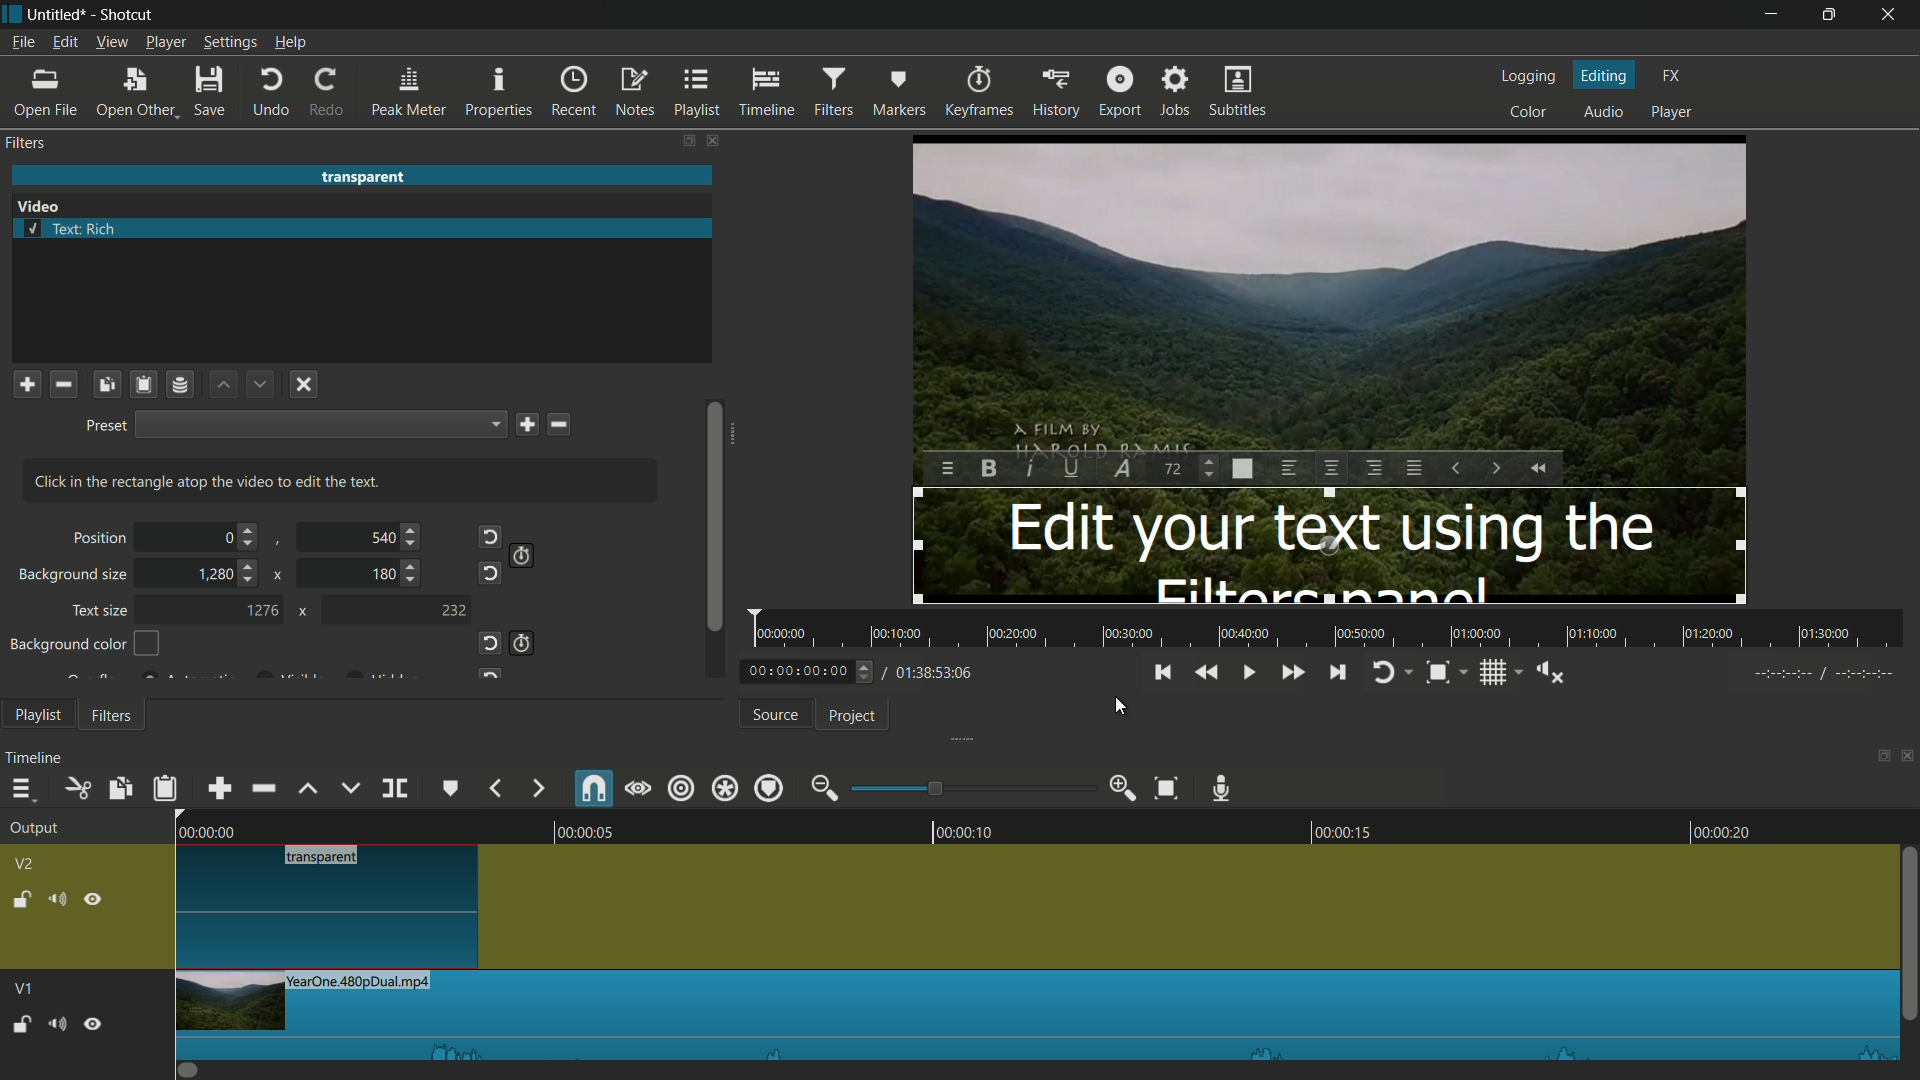 Image resolution: width=1920 pixels, height=1080 pixels. Describe the element at coordinates (290, 42) in the screenshot. I see `help menu` at that location.